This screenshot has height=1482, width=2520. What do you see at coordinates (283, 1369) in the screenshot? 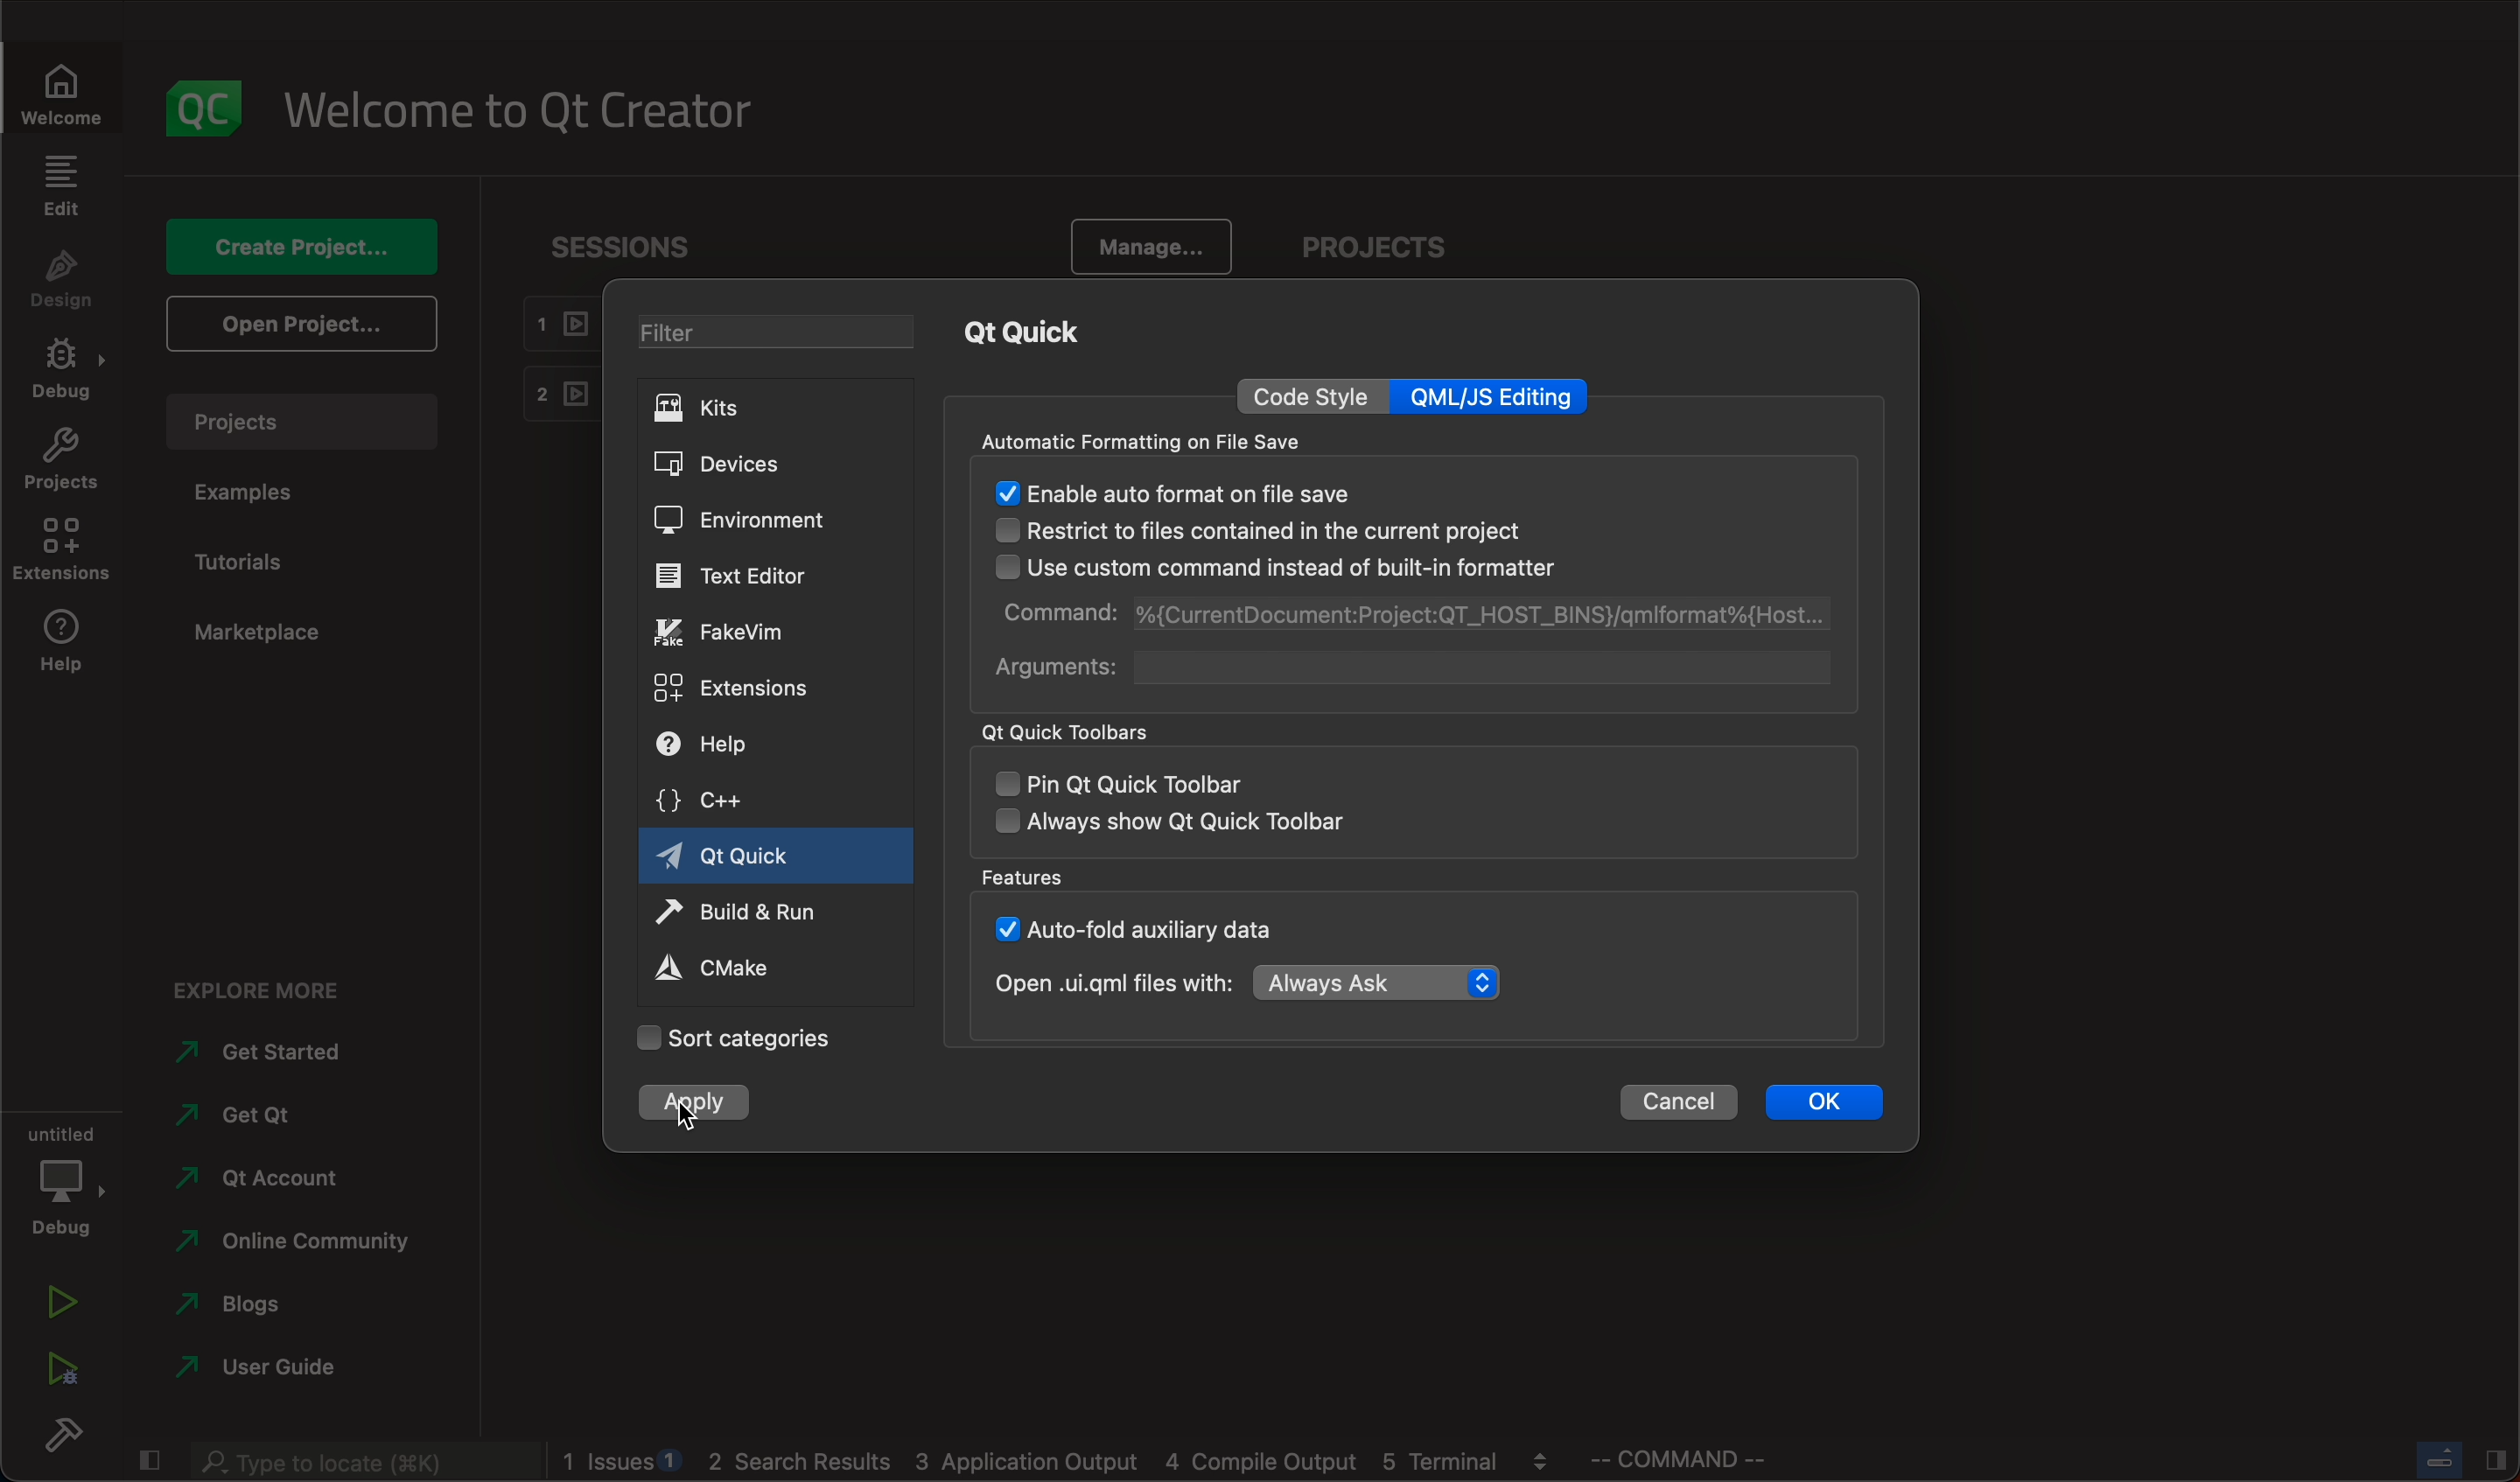
I see `guide` at bounding box center [283, 1369].